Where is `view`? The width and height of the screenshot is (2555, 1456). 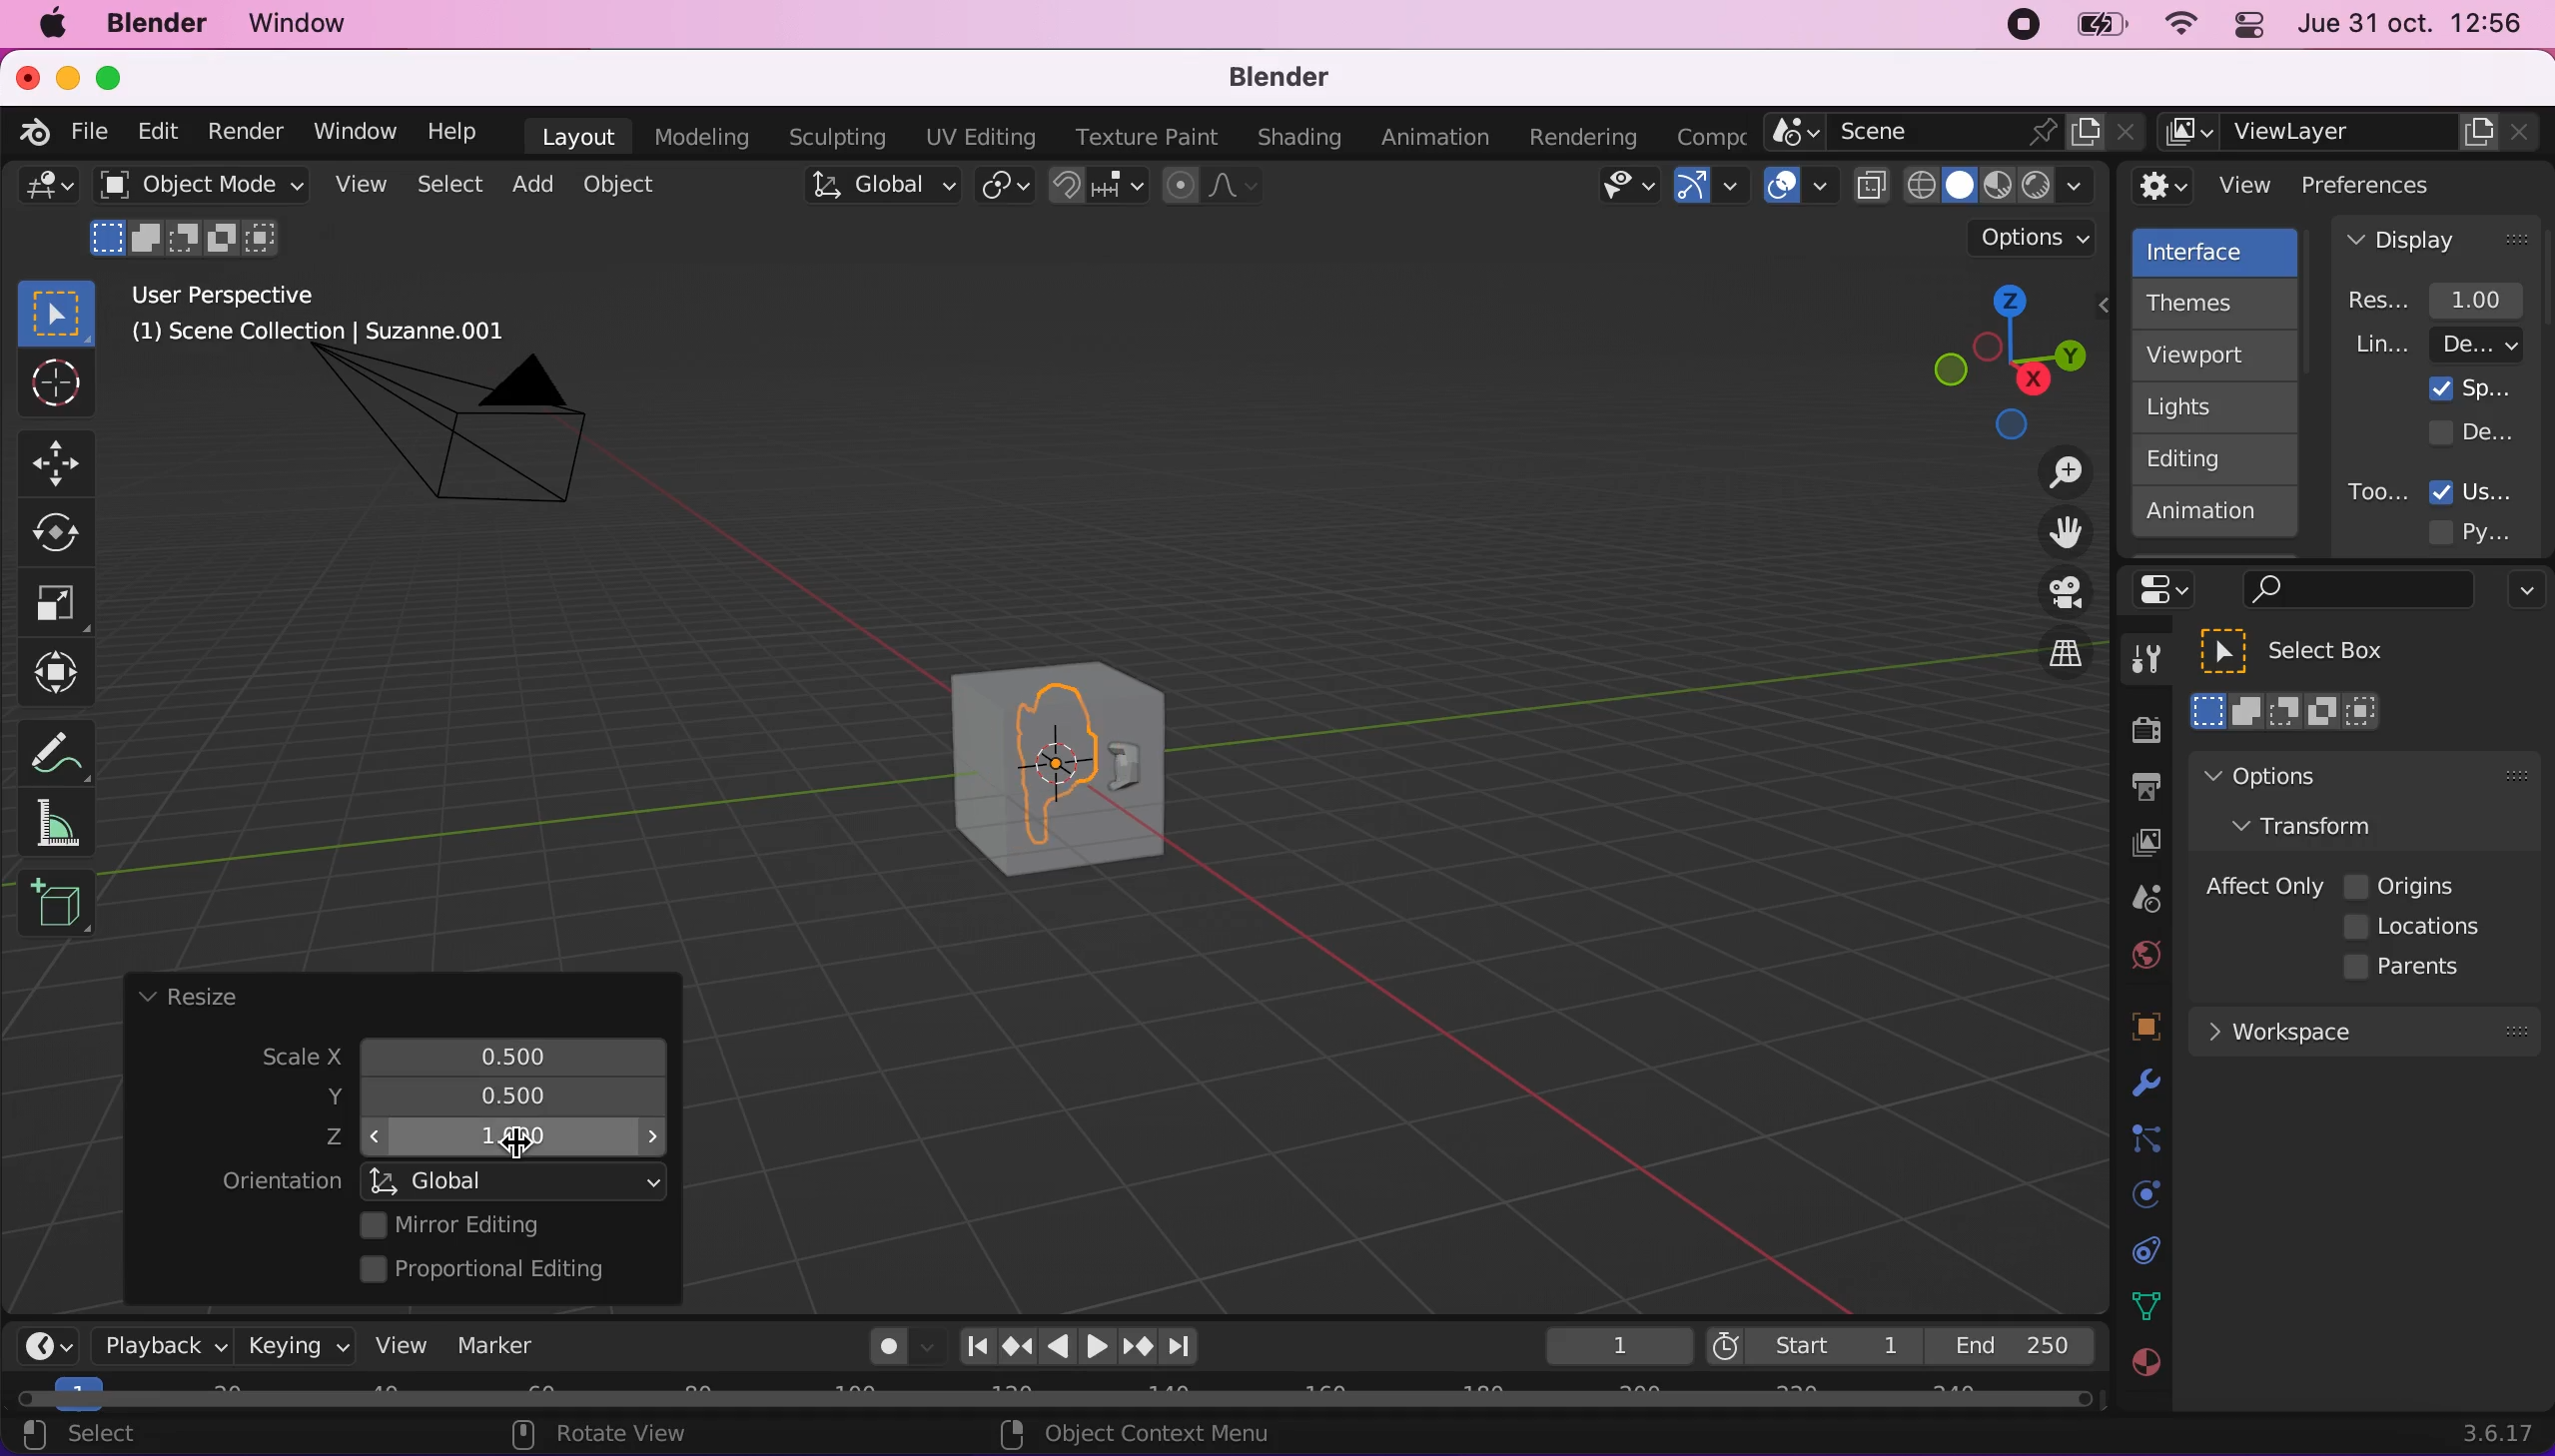
view is located at coordinates (356, 185).